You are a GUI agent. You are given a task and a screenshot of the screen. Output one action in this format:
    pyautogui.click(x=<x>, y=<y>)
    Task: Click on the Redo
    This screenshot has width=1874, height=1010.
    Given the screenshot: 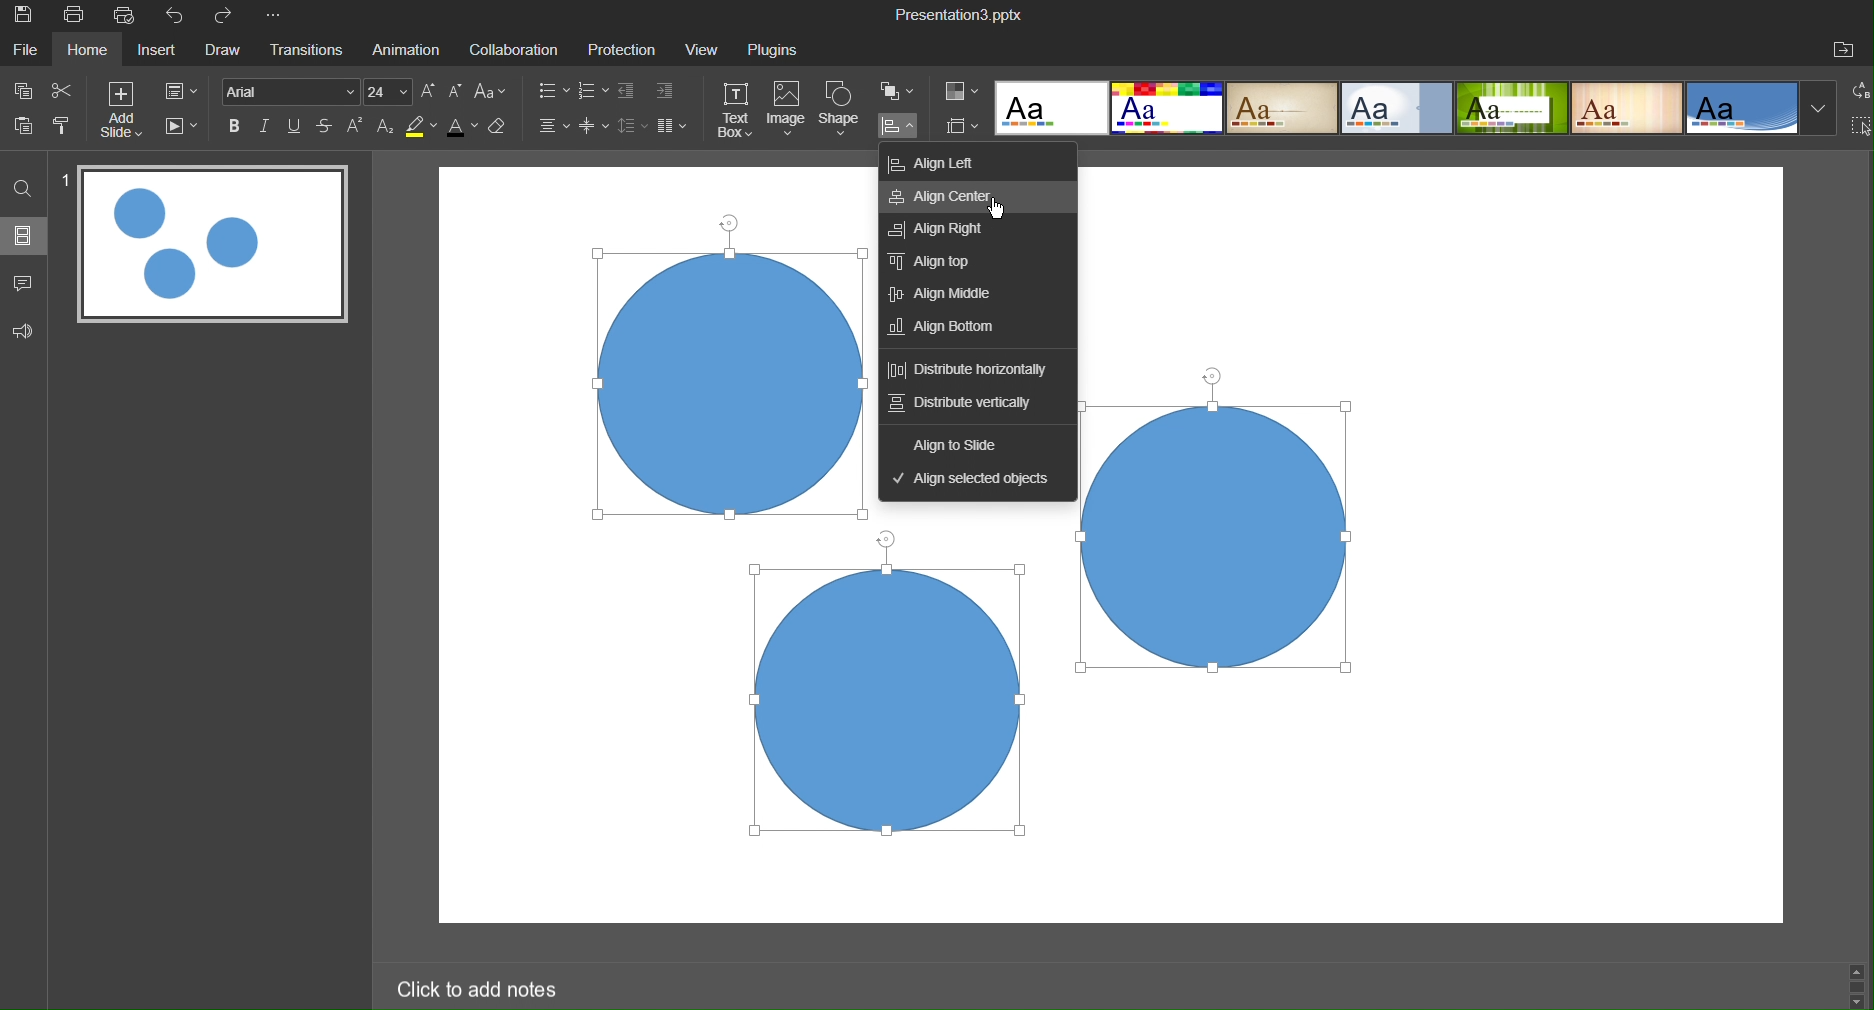 What is the action you would take?
    pyautogui.click(x=232, y=17)
    